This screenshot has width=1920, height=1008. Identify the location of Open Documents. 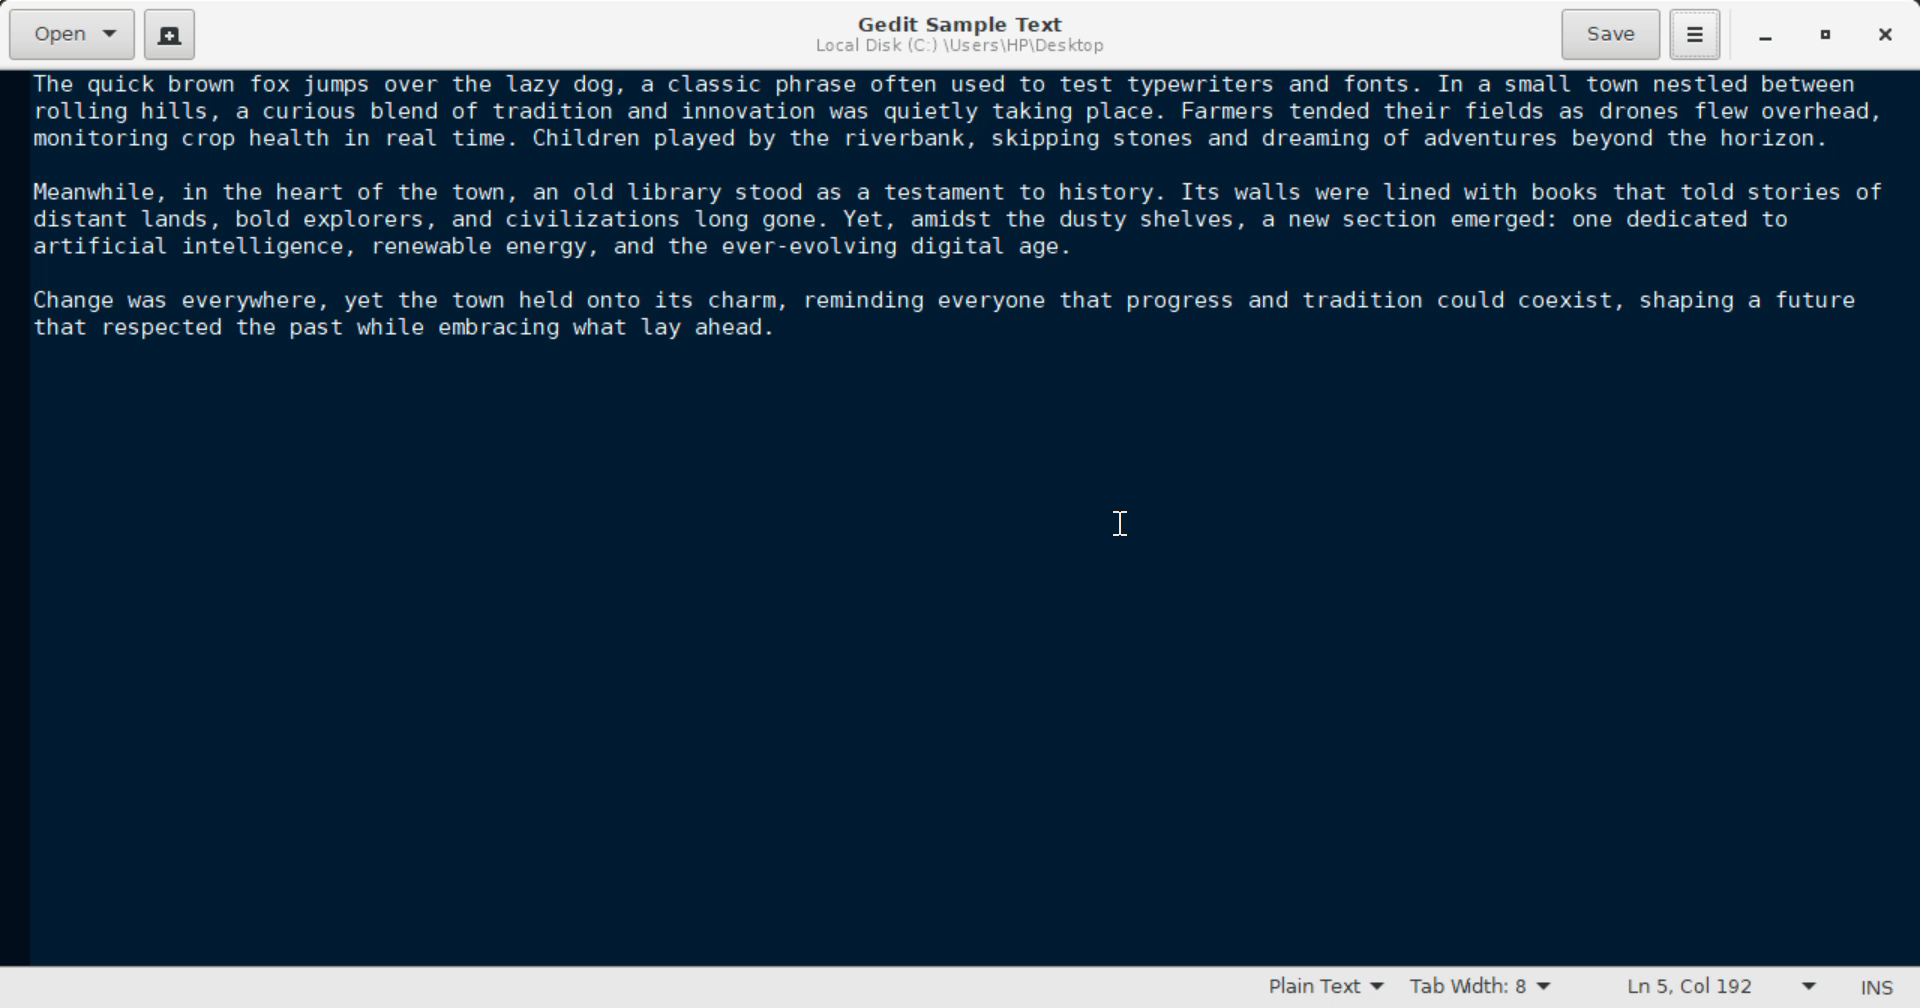
(74, 34).